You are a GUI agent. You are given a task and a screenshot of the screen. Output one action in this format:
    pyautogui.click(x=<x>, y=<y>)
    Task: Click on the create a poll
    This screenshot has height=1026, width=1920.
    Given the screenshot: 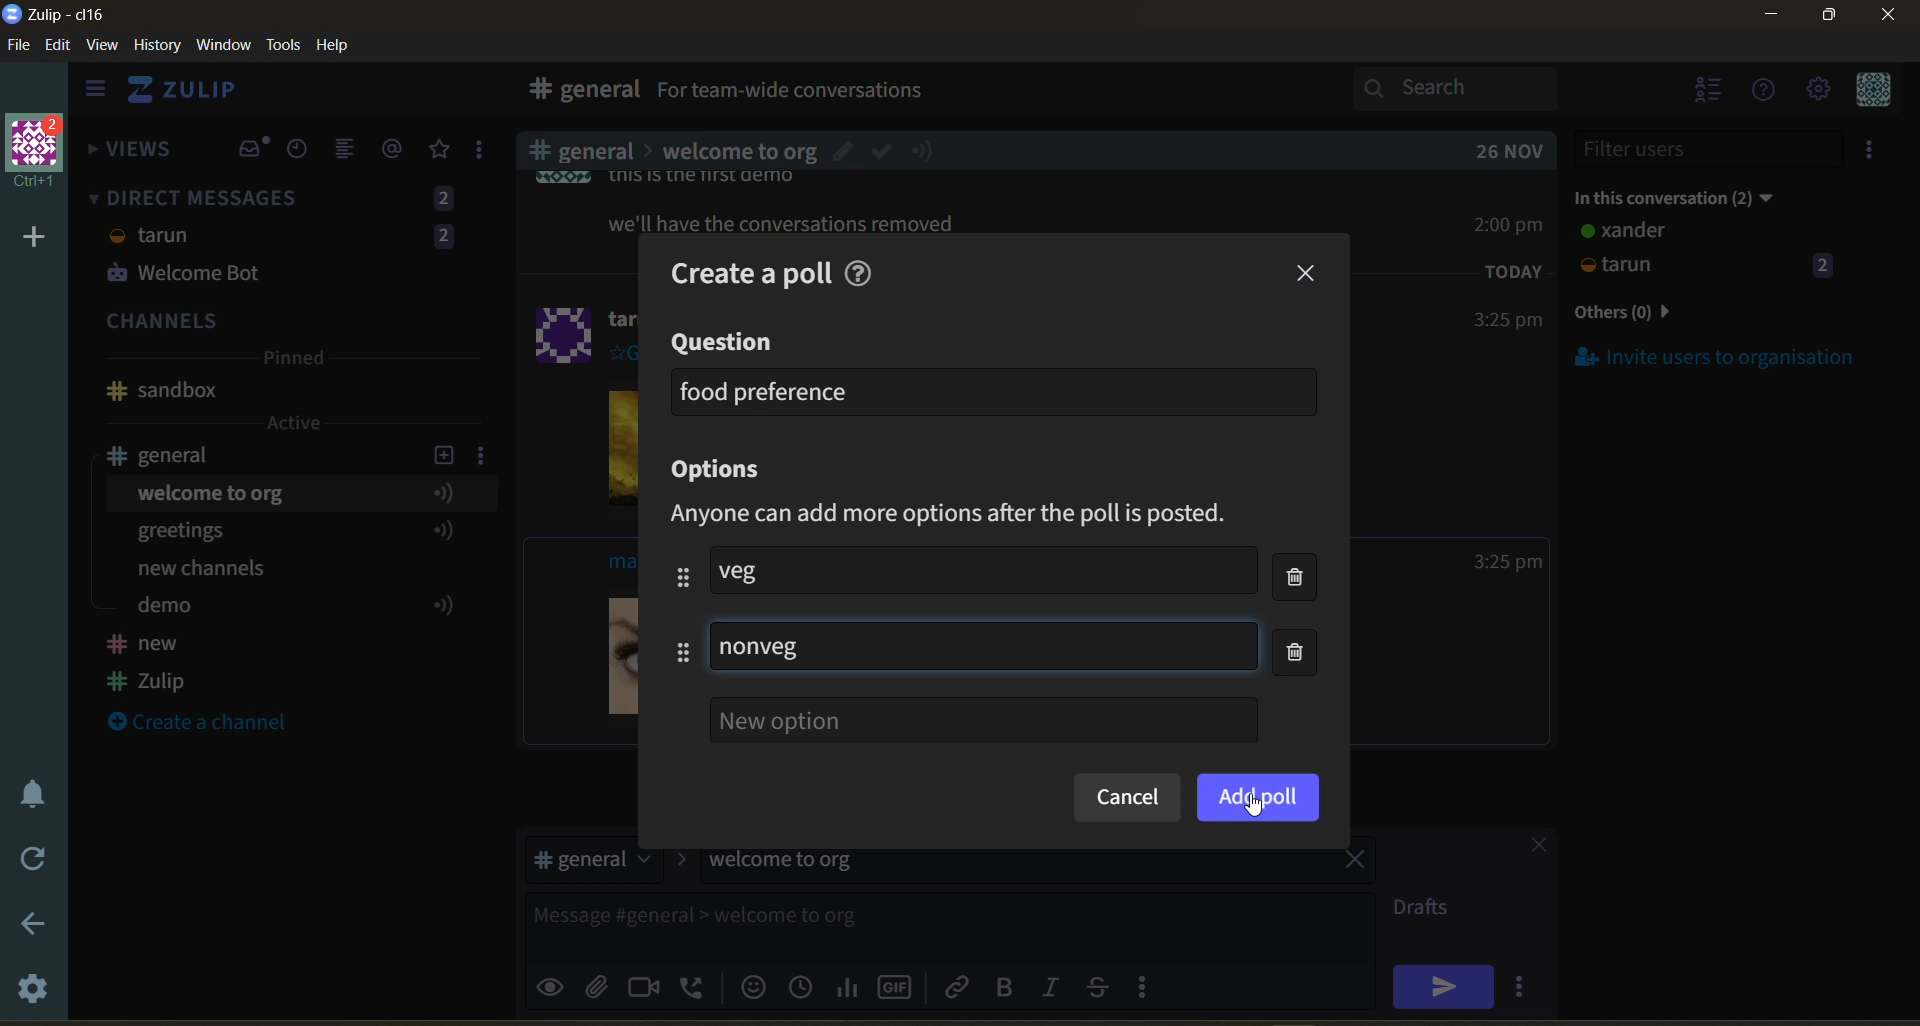 What is the action you would take?
    pyautogui.click(x=739, y=267)
    